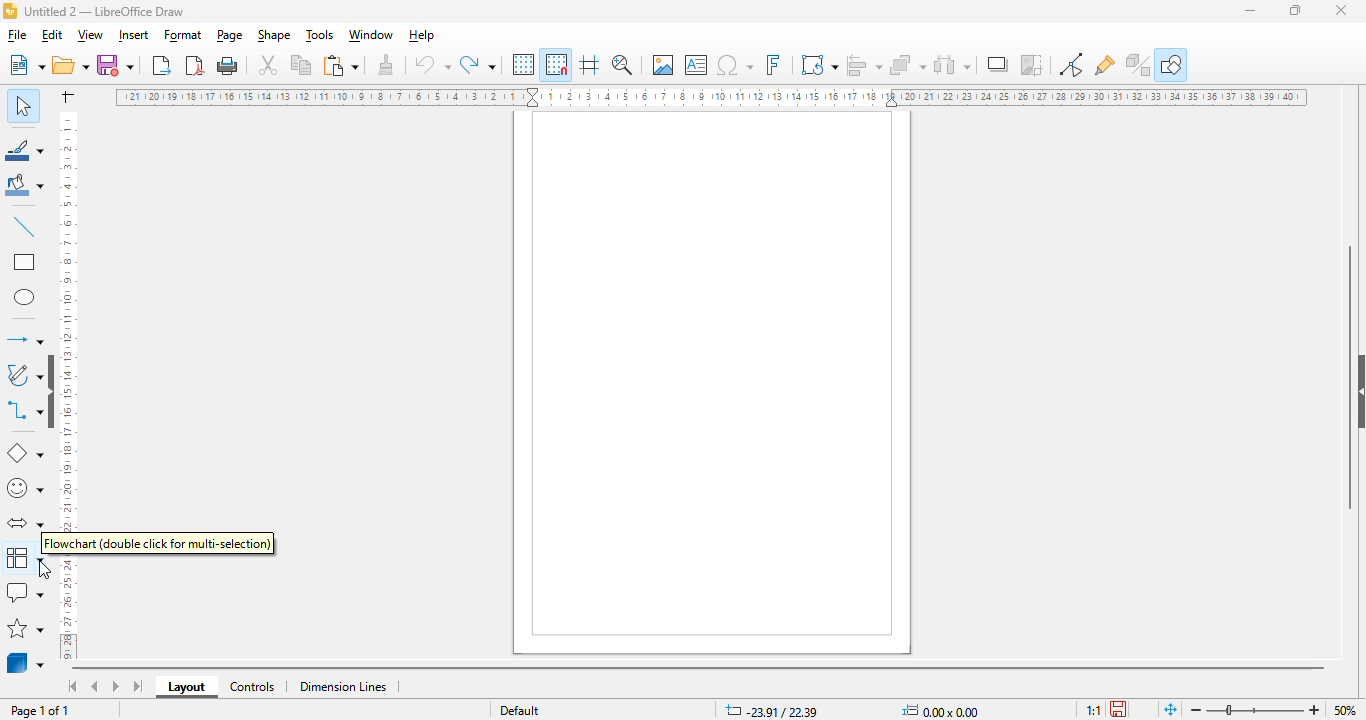 Image resolution: width=1366 pixels, height=720 pixels. What do you see at coordinates (998, 65) in the screenshot?
I see `shadow` at bounding box center [998, 65].